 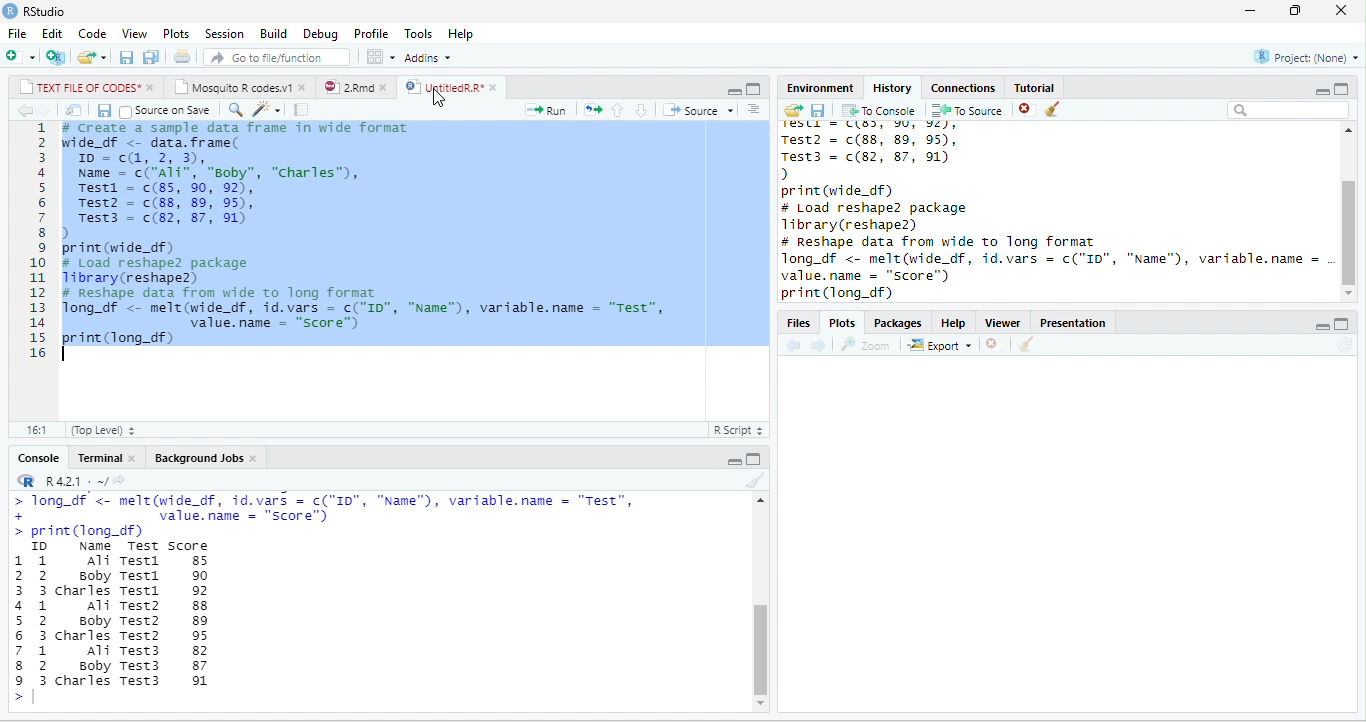 I want to click on Tools, so click(x=419, y=35).